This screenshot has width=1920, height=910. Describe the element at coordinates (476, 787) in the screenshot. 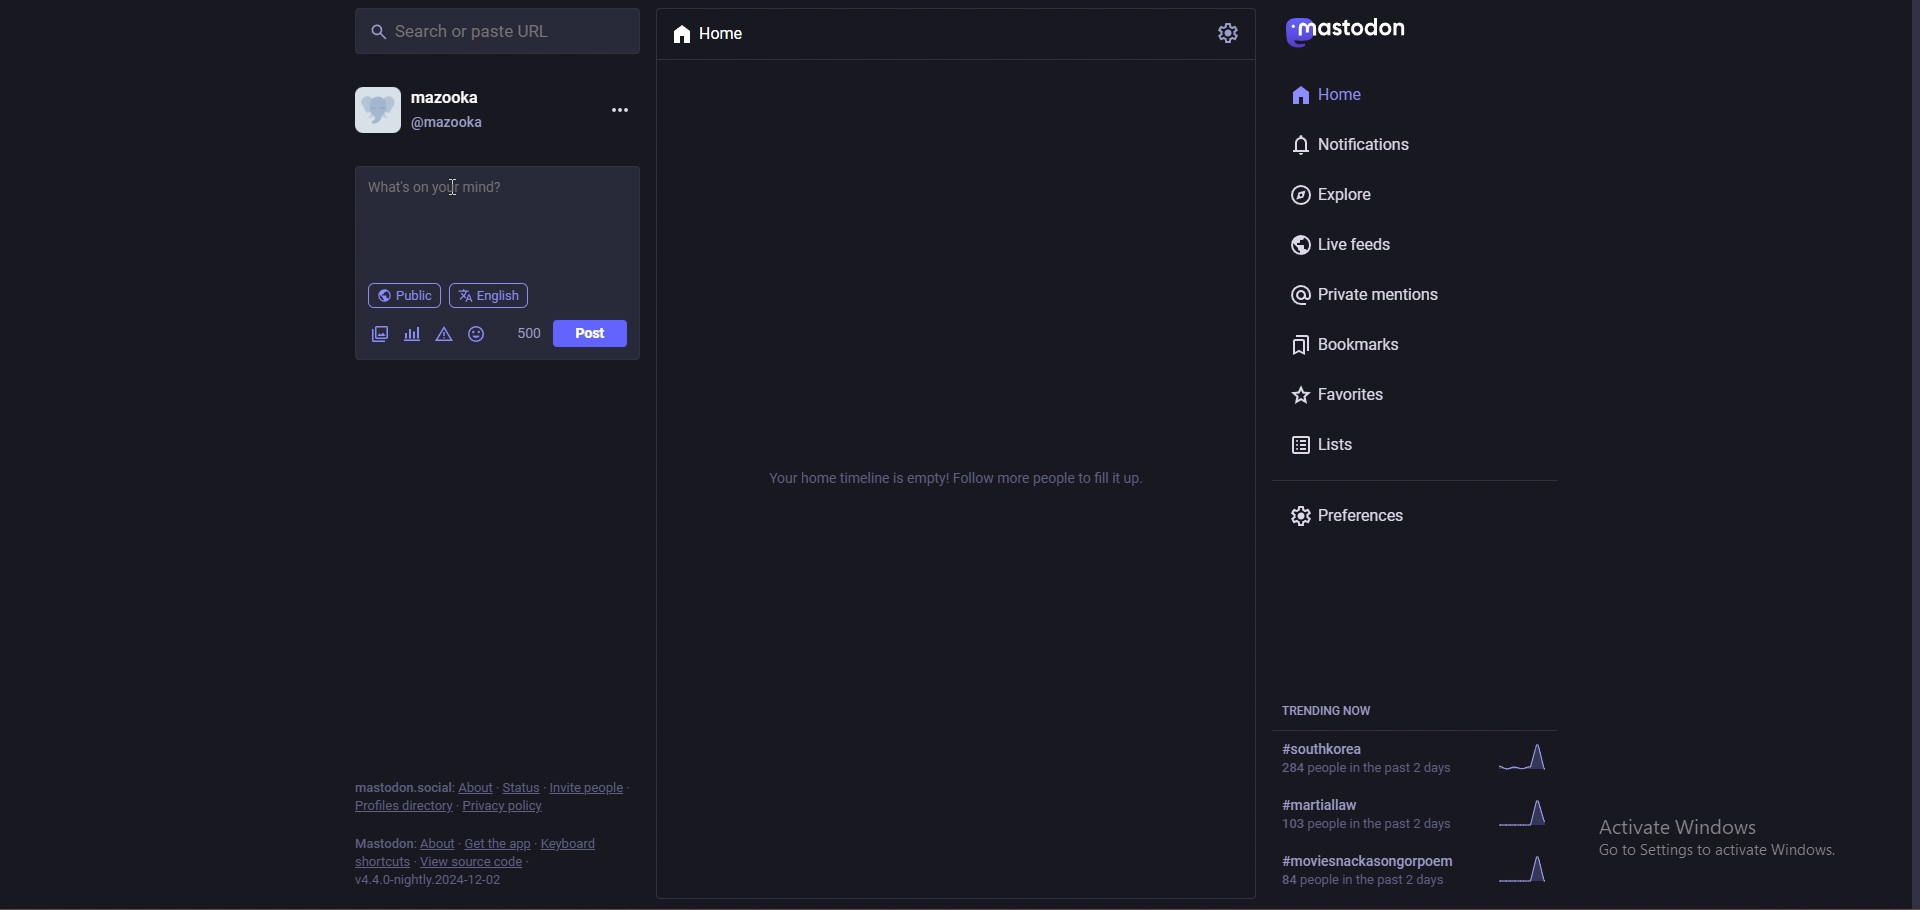

I see `about` at that location.